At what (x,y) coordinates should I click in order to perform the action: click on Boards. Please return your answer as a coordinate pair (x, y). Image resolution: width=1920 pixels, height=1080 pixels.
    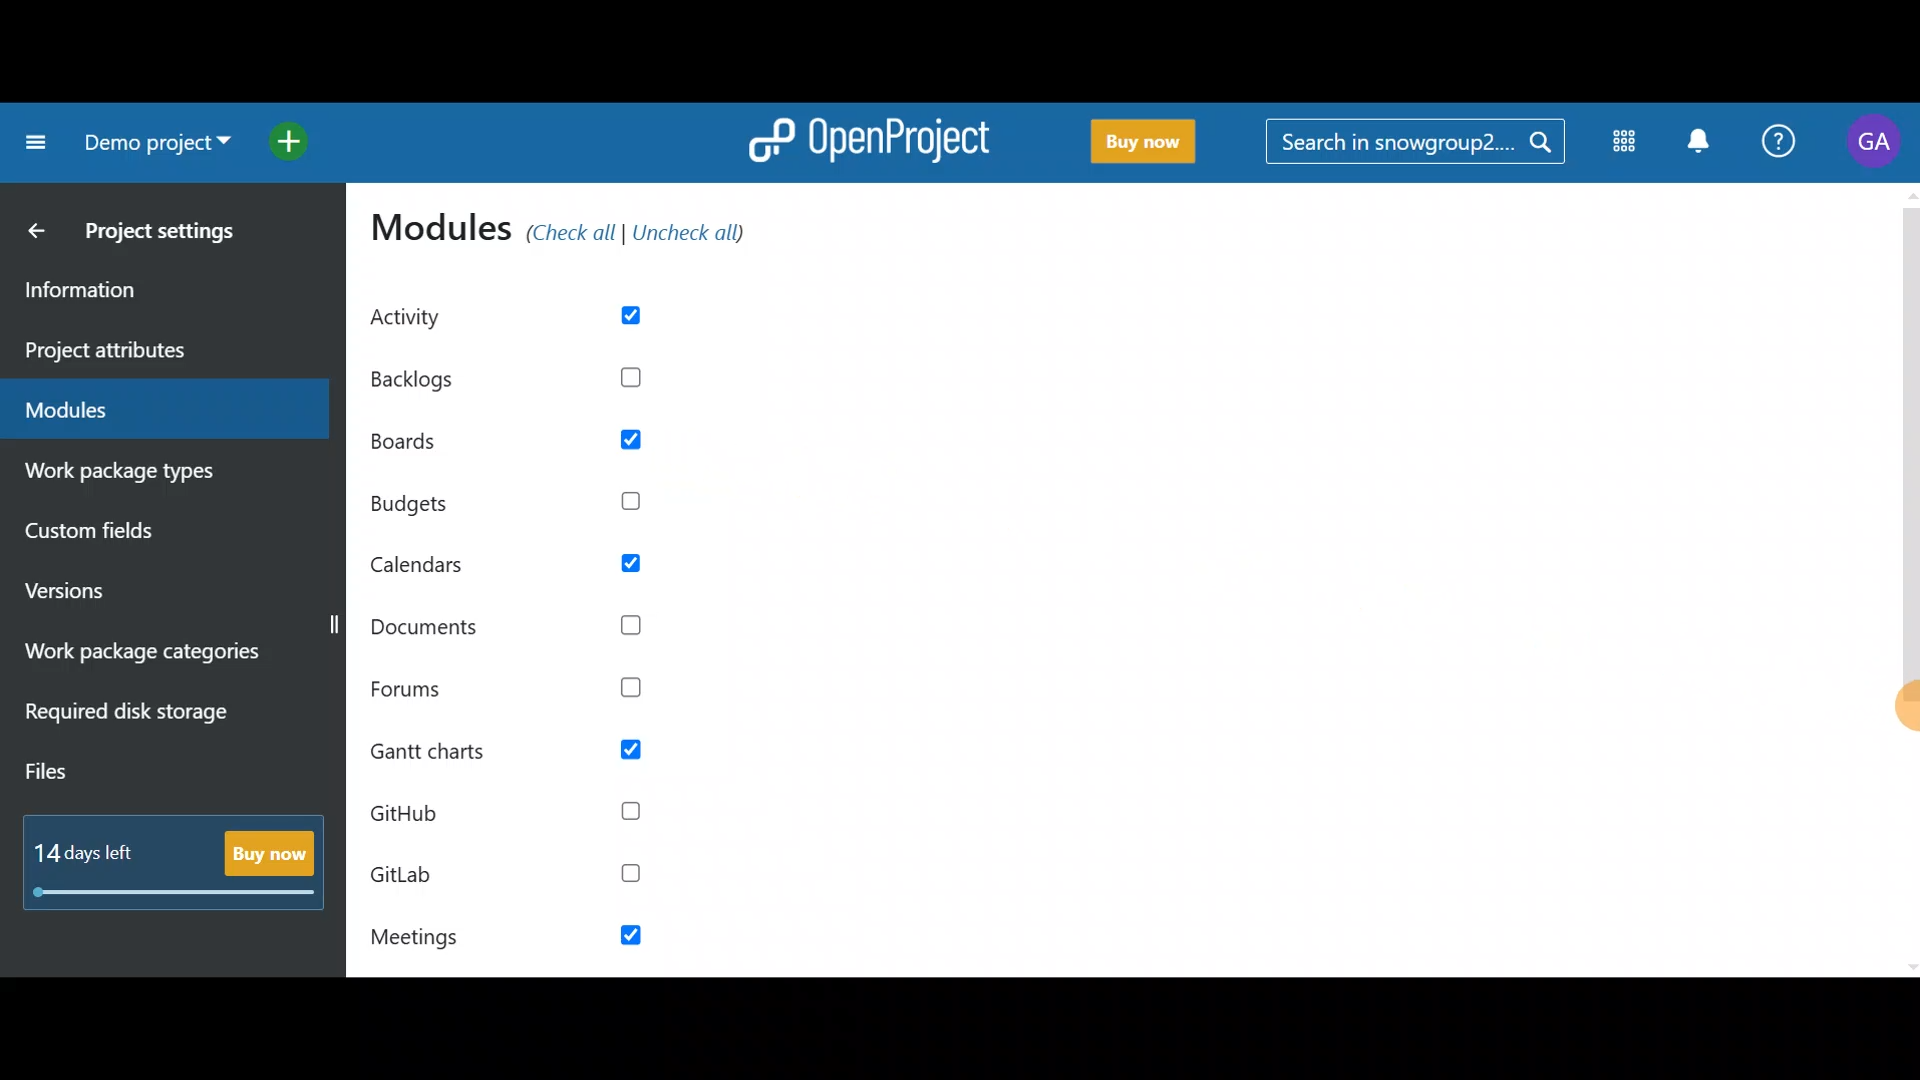
    Looking at the image, I should click on (522, 444).